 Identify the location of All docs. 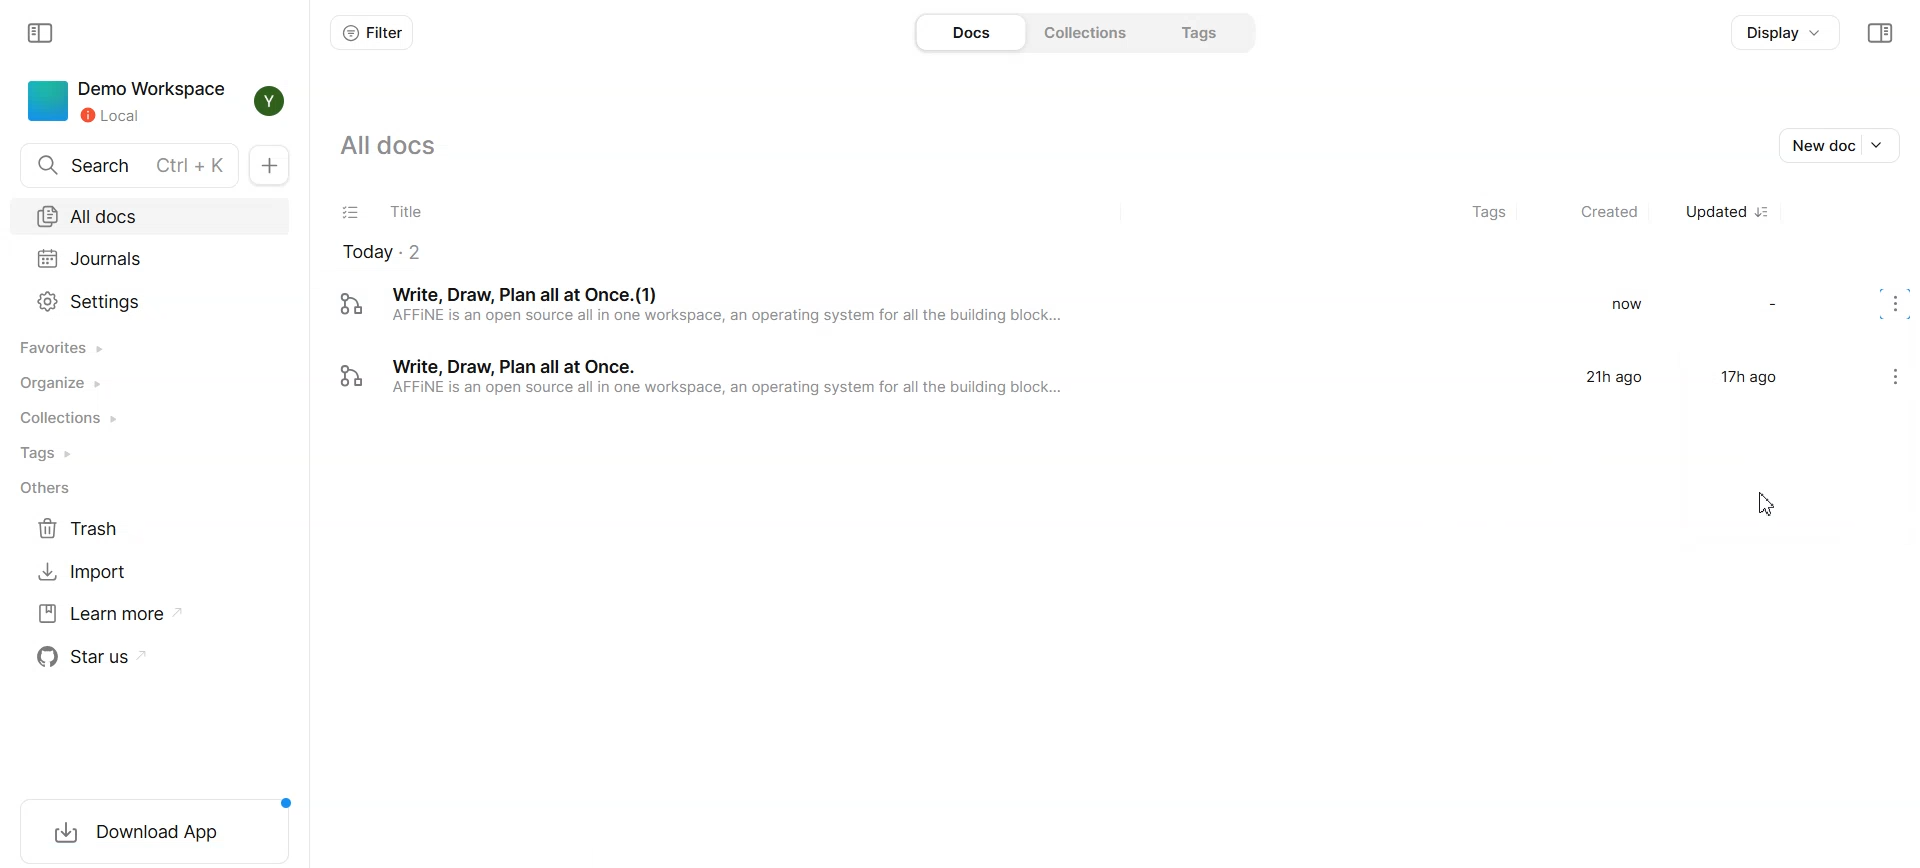
(149, 218).